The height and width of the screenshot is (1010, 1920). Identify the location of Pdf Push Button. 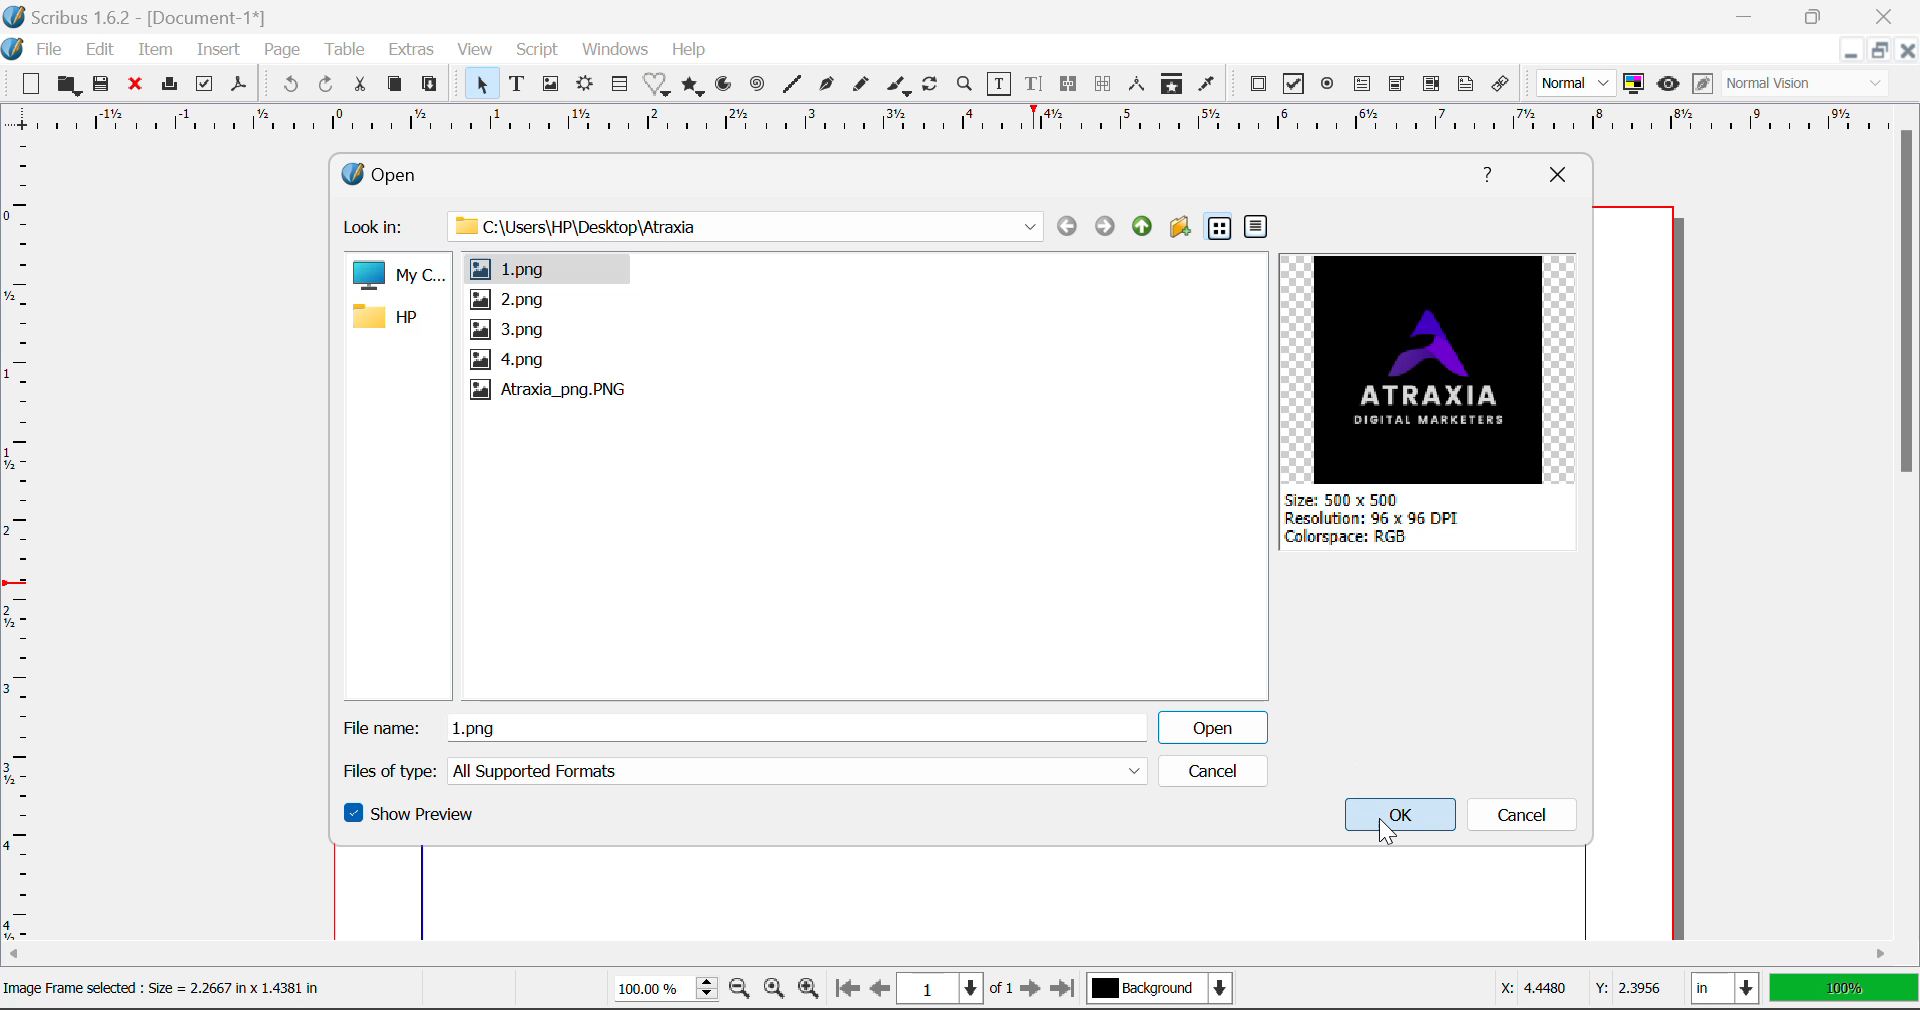
(1259, 84).